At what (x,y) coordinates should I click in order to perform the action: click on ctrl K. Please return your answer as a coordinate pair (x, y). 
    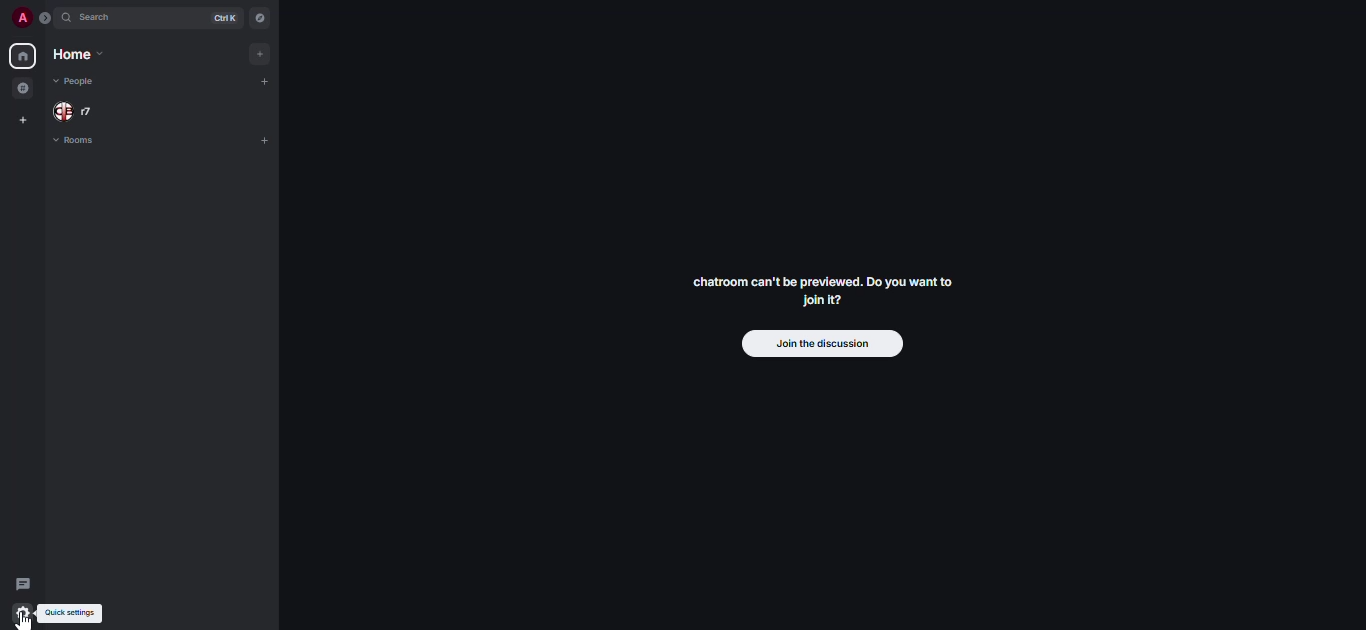
    Looking at the image, I should click on (222, 18).